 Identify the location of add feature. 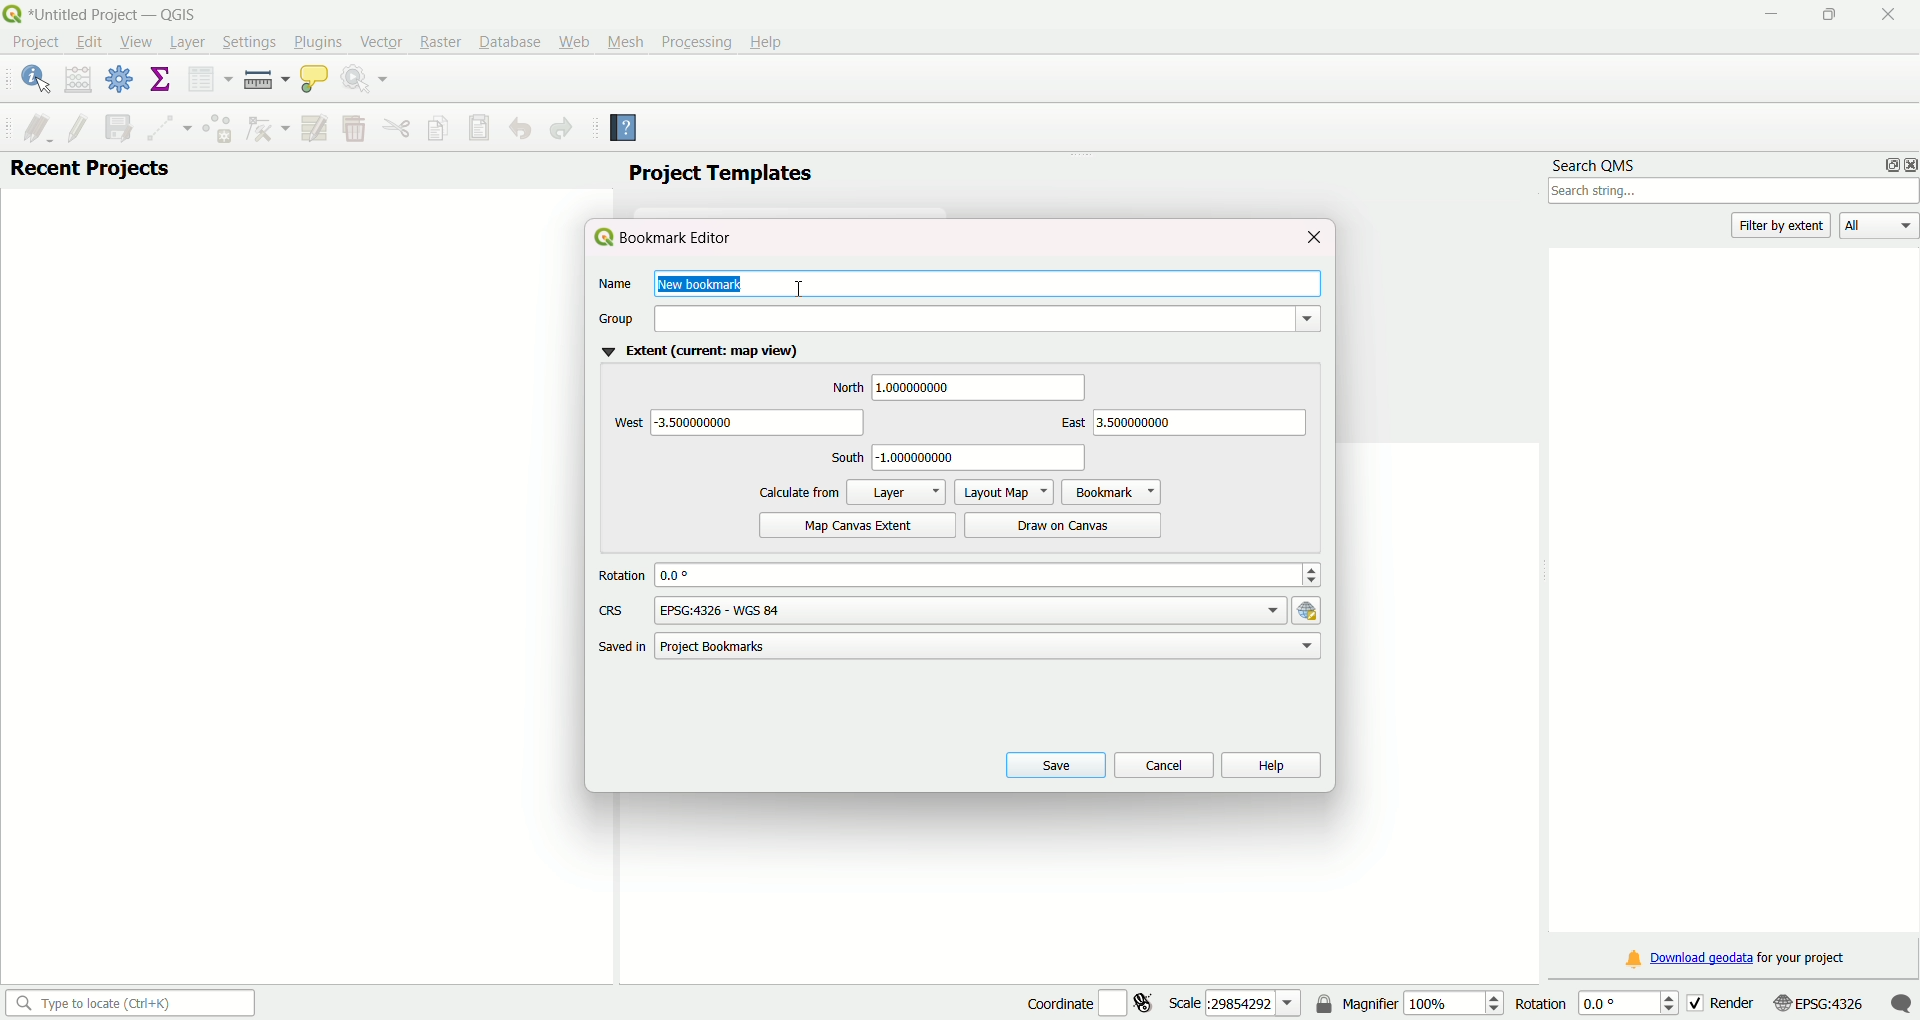
(216, 128).